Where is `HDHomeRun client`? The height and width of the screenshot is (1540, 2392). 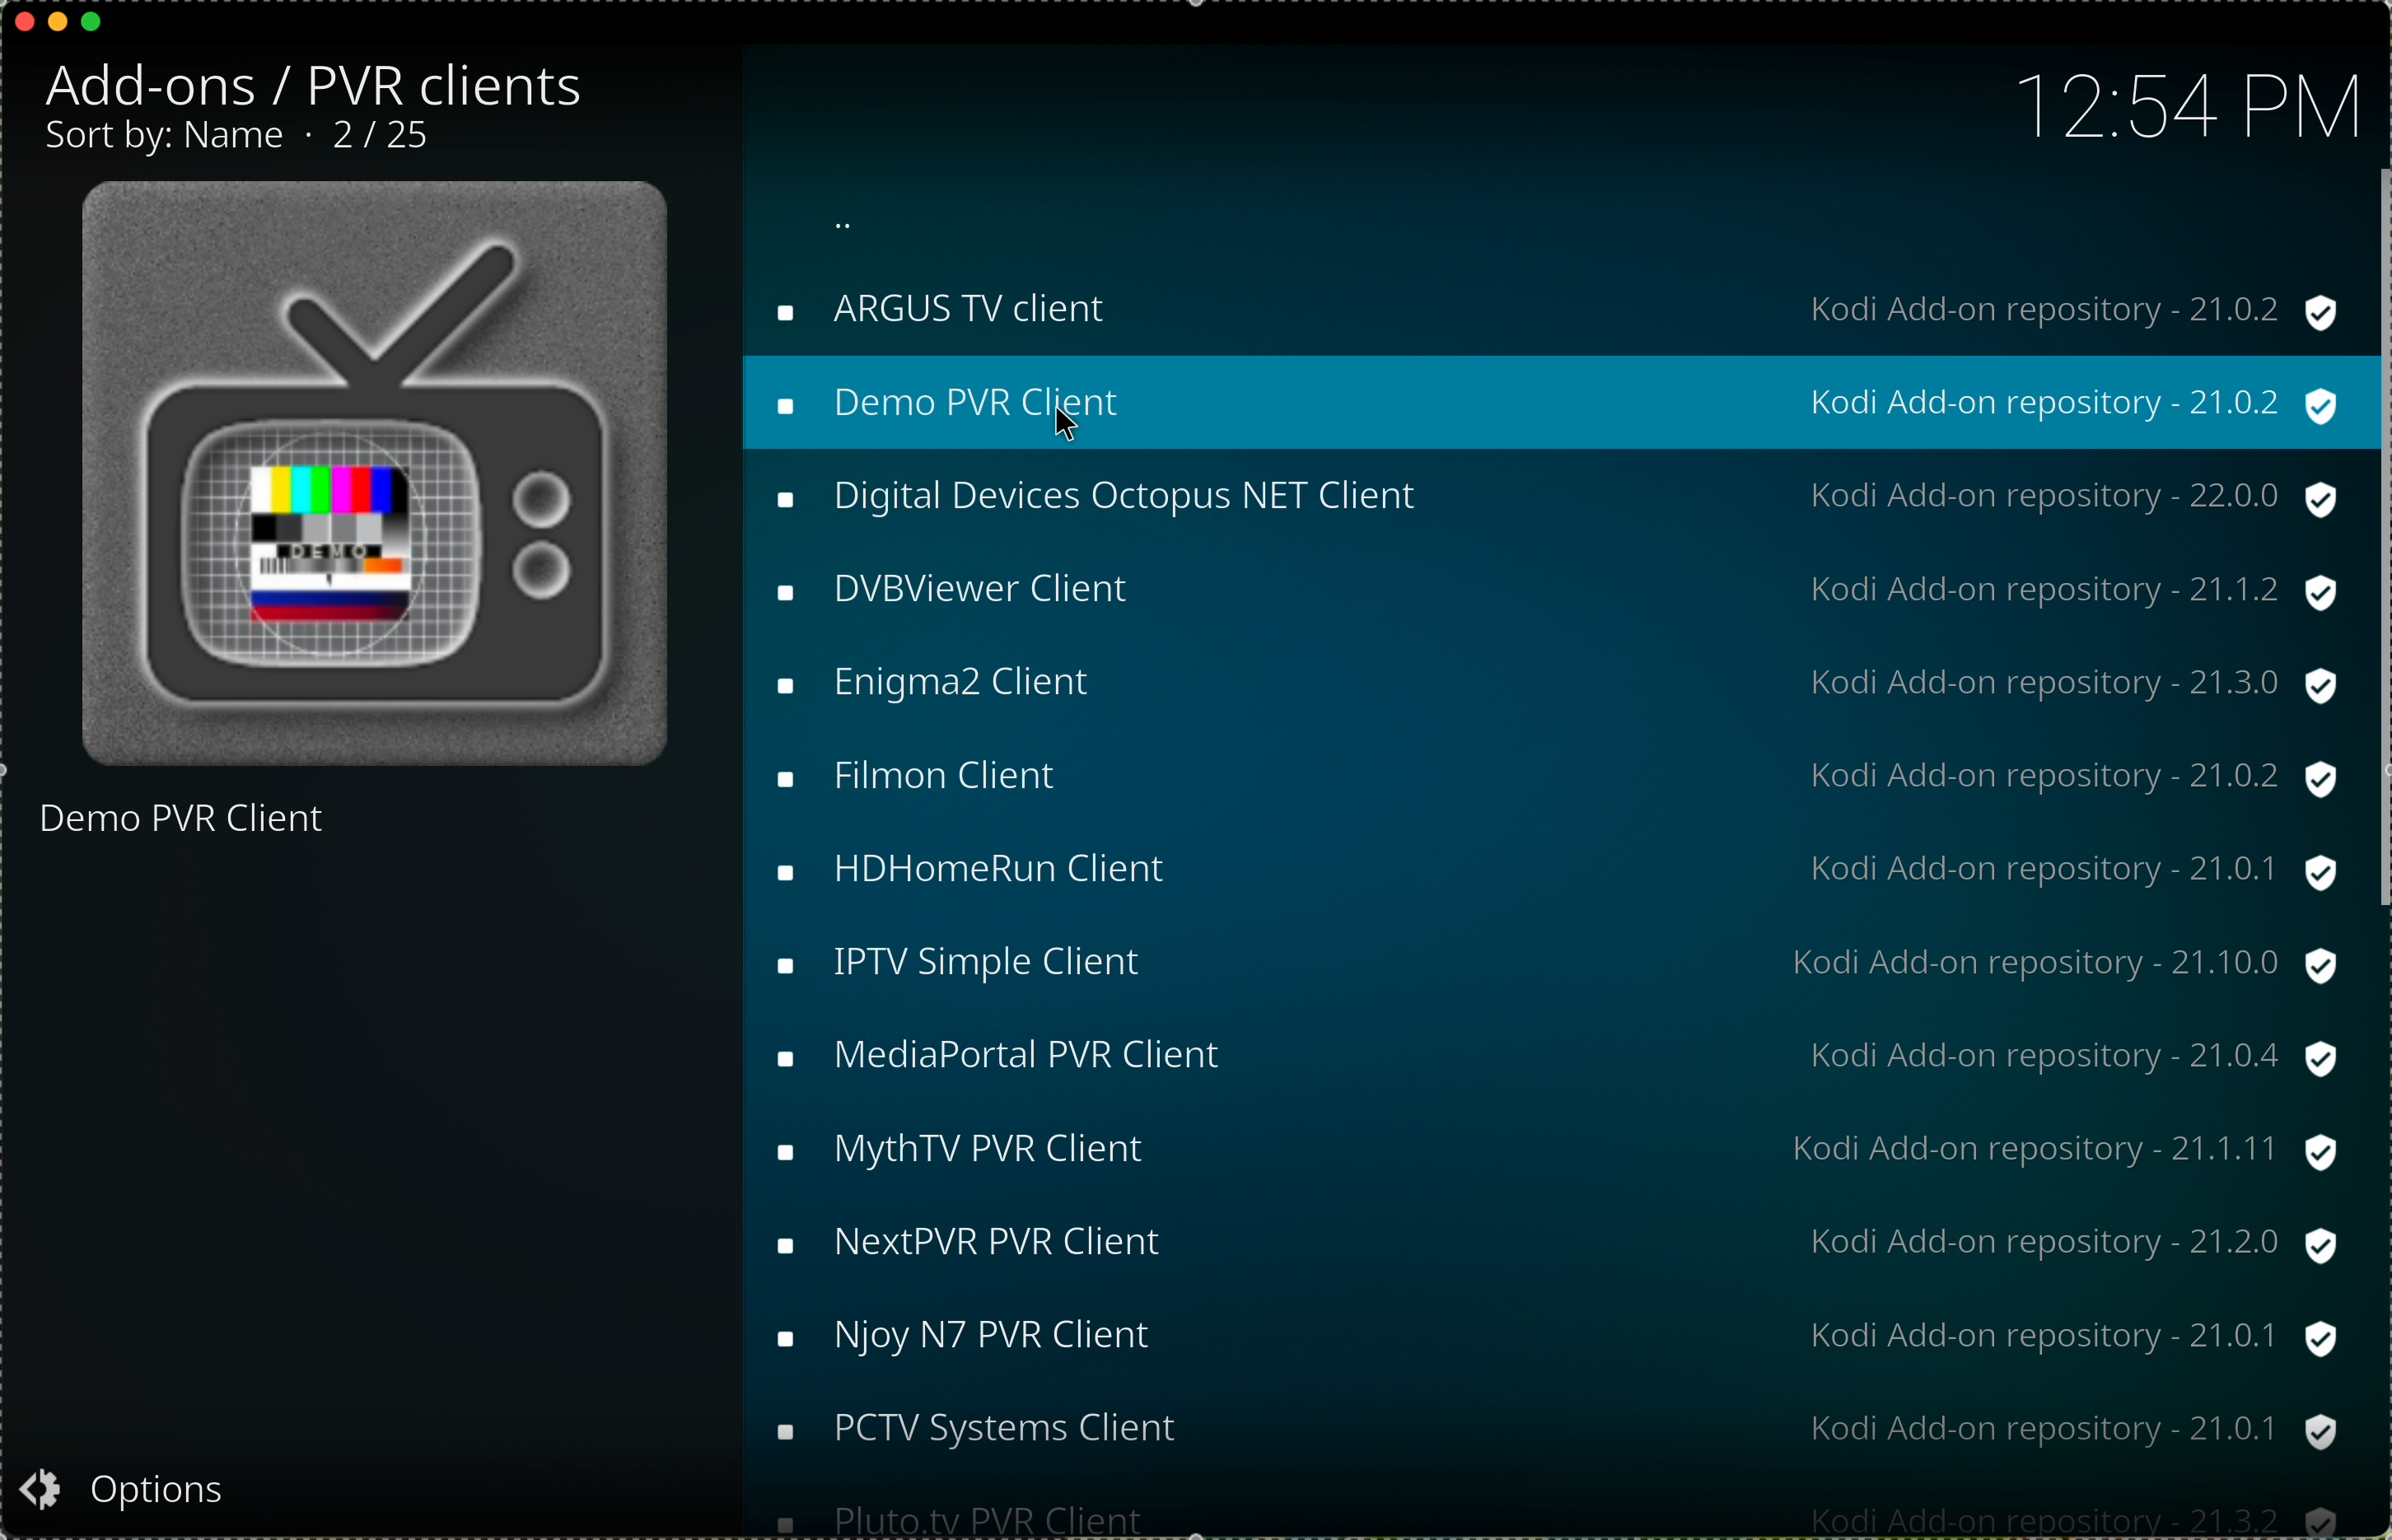 HDHomeRun client is located at coordinates (1009, 873).